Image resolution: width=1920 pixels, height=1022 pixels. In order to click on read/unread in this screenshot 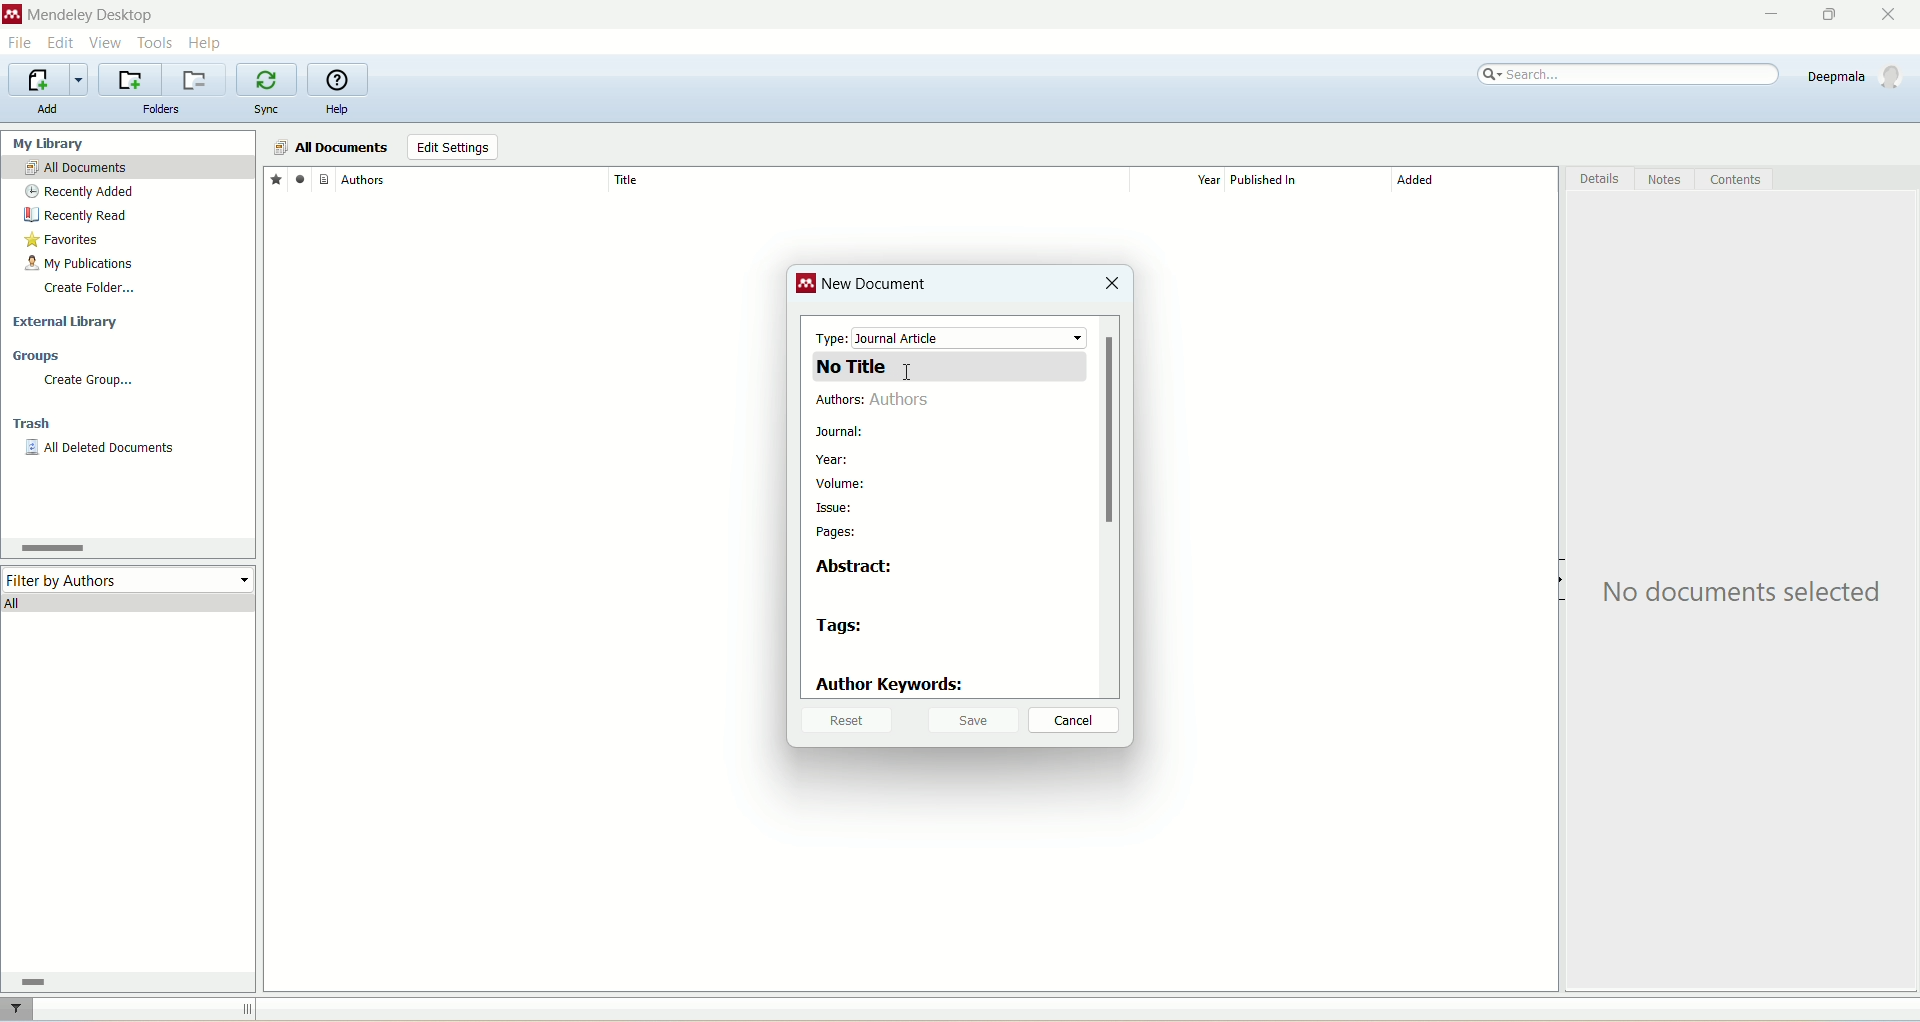, I will do `click(297, 178)`.